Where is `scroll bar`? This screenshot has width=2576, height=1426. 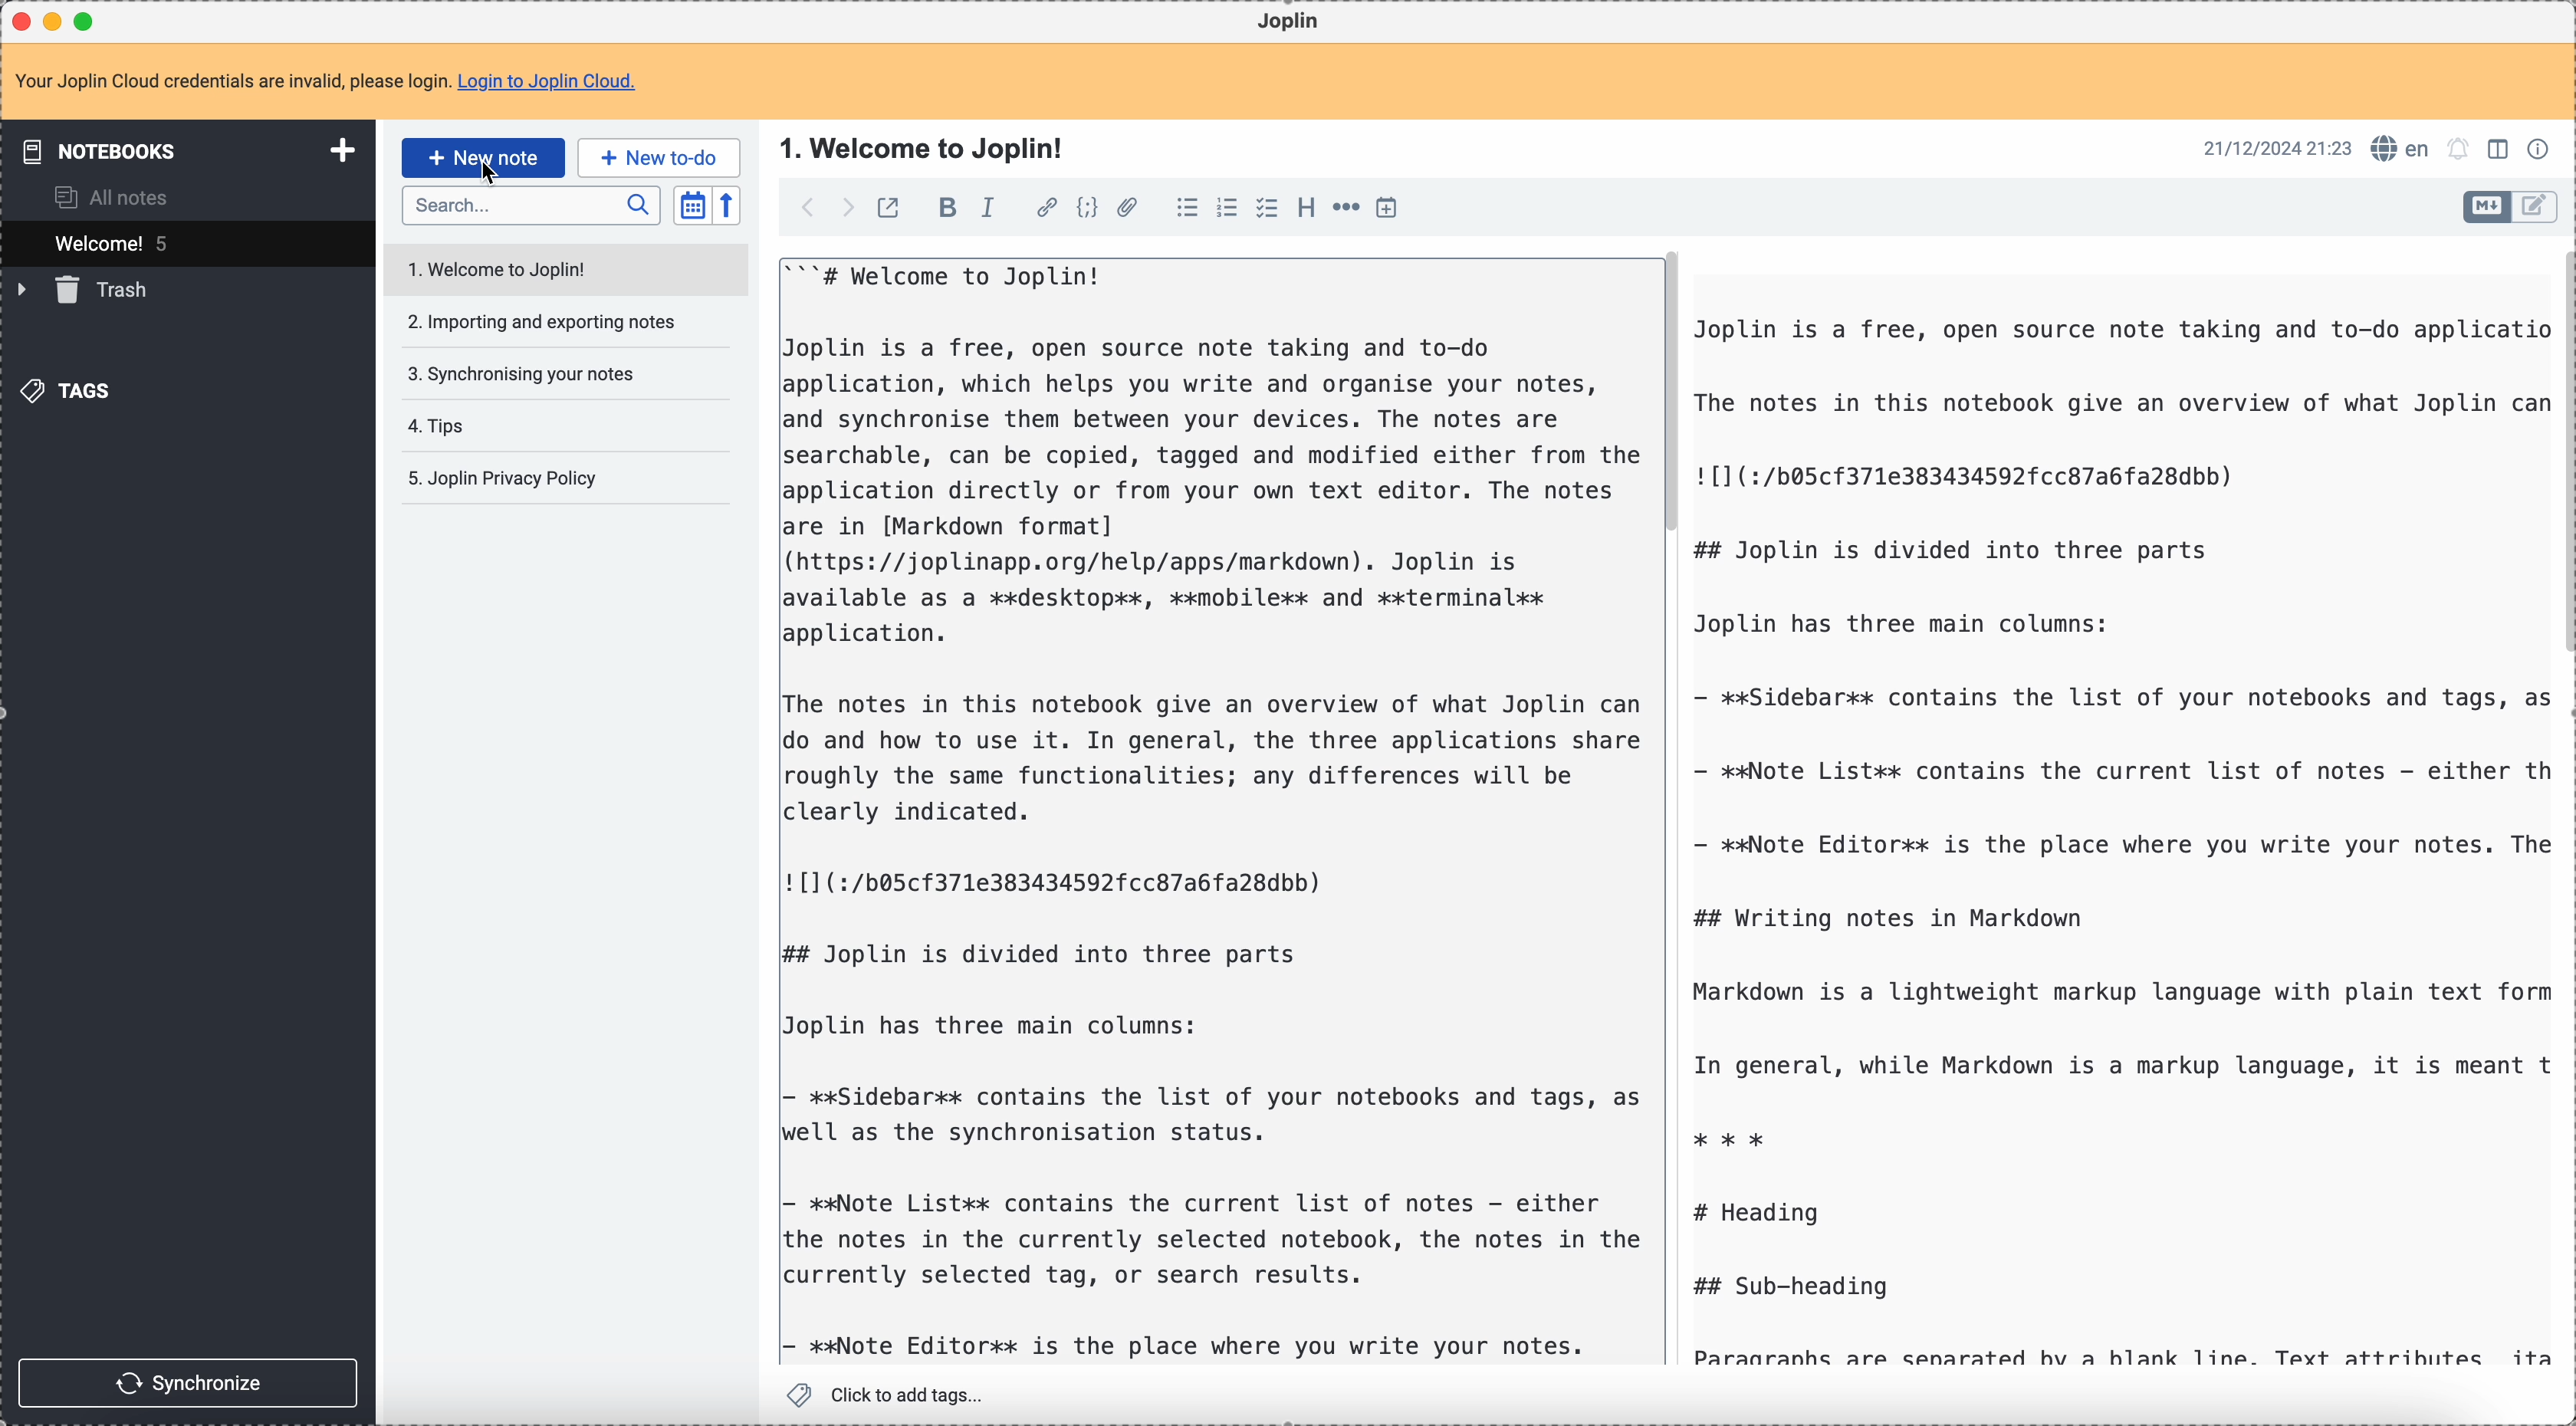 scroll bar is located at coordinates (2560, 455).